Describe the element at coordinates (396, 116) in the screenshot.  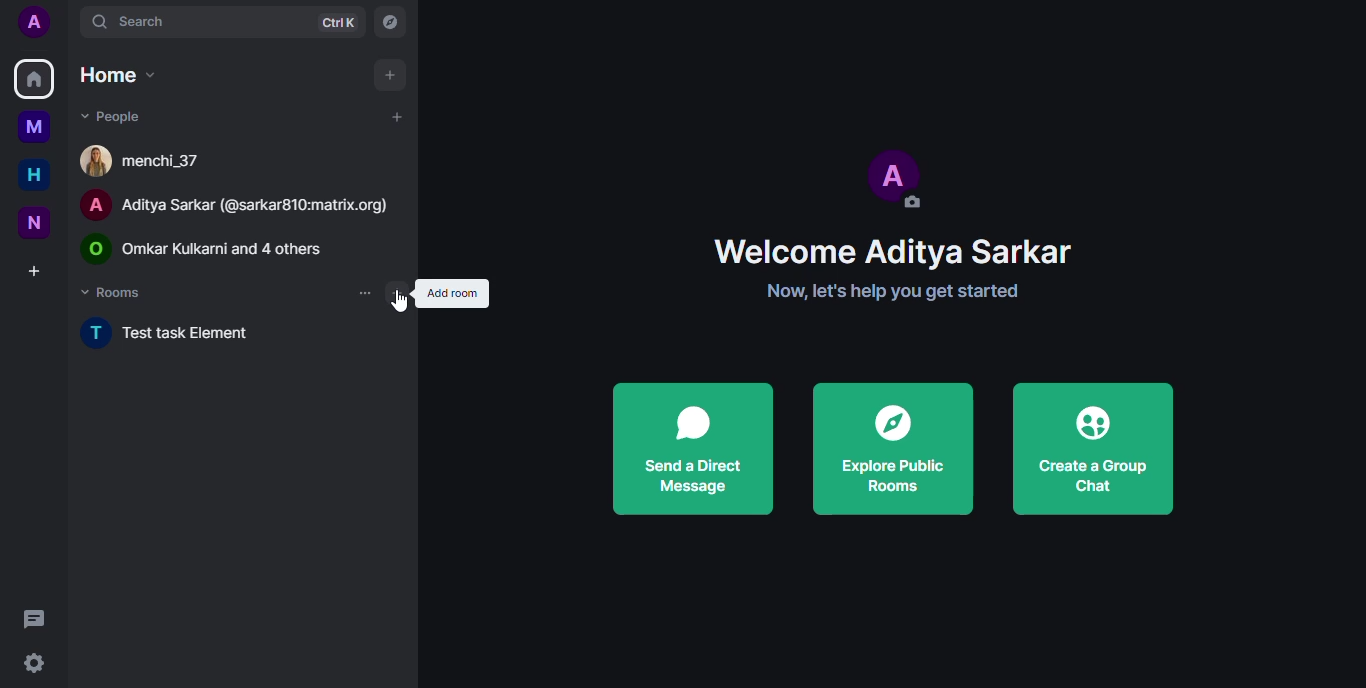
I see `add` at that location.